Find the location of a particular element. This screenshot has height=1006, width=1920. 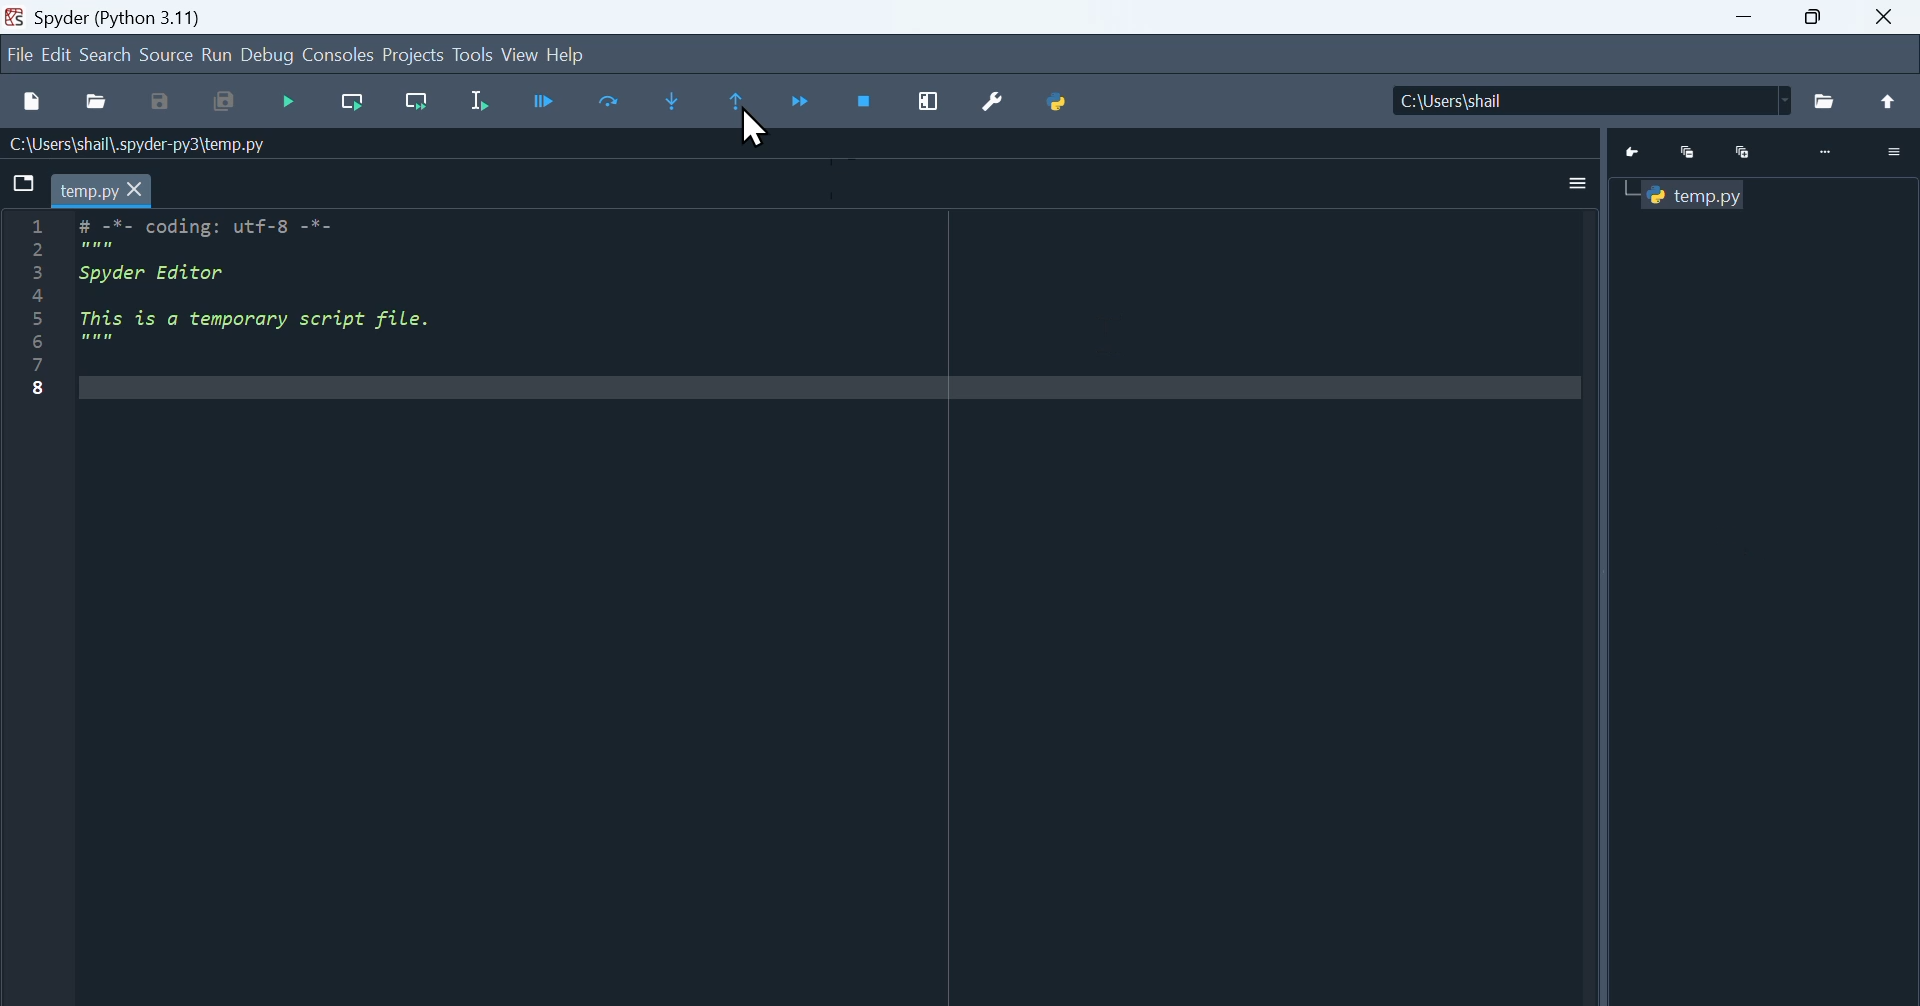

# -7- coding: utr-8 -"-Spyder EditorThis is a temporary script file. is located at coordinates (288, 292).